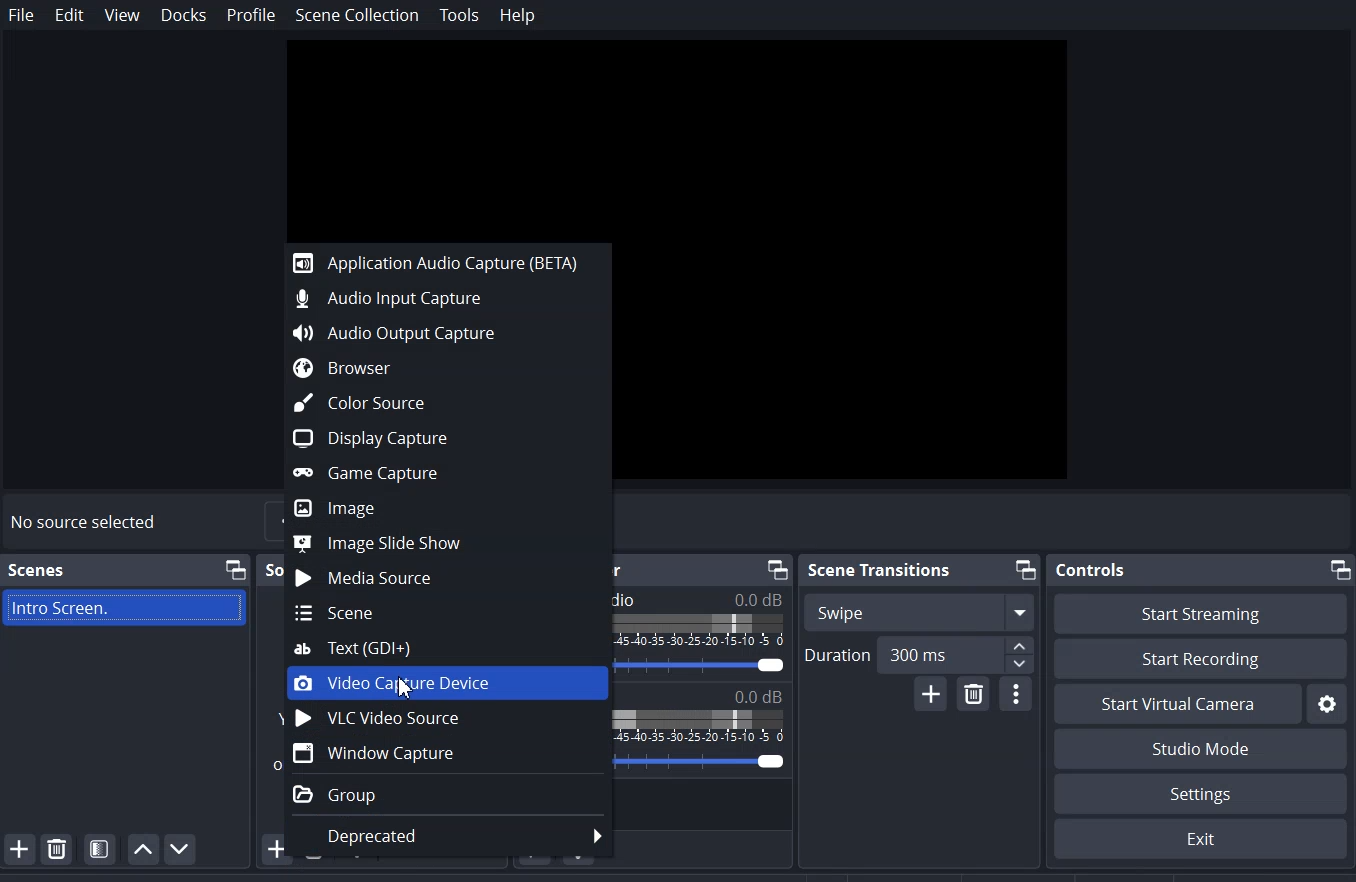  I want to click on Settings, so click(1201, 794).